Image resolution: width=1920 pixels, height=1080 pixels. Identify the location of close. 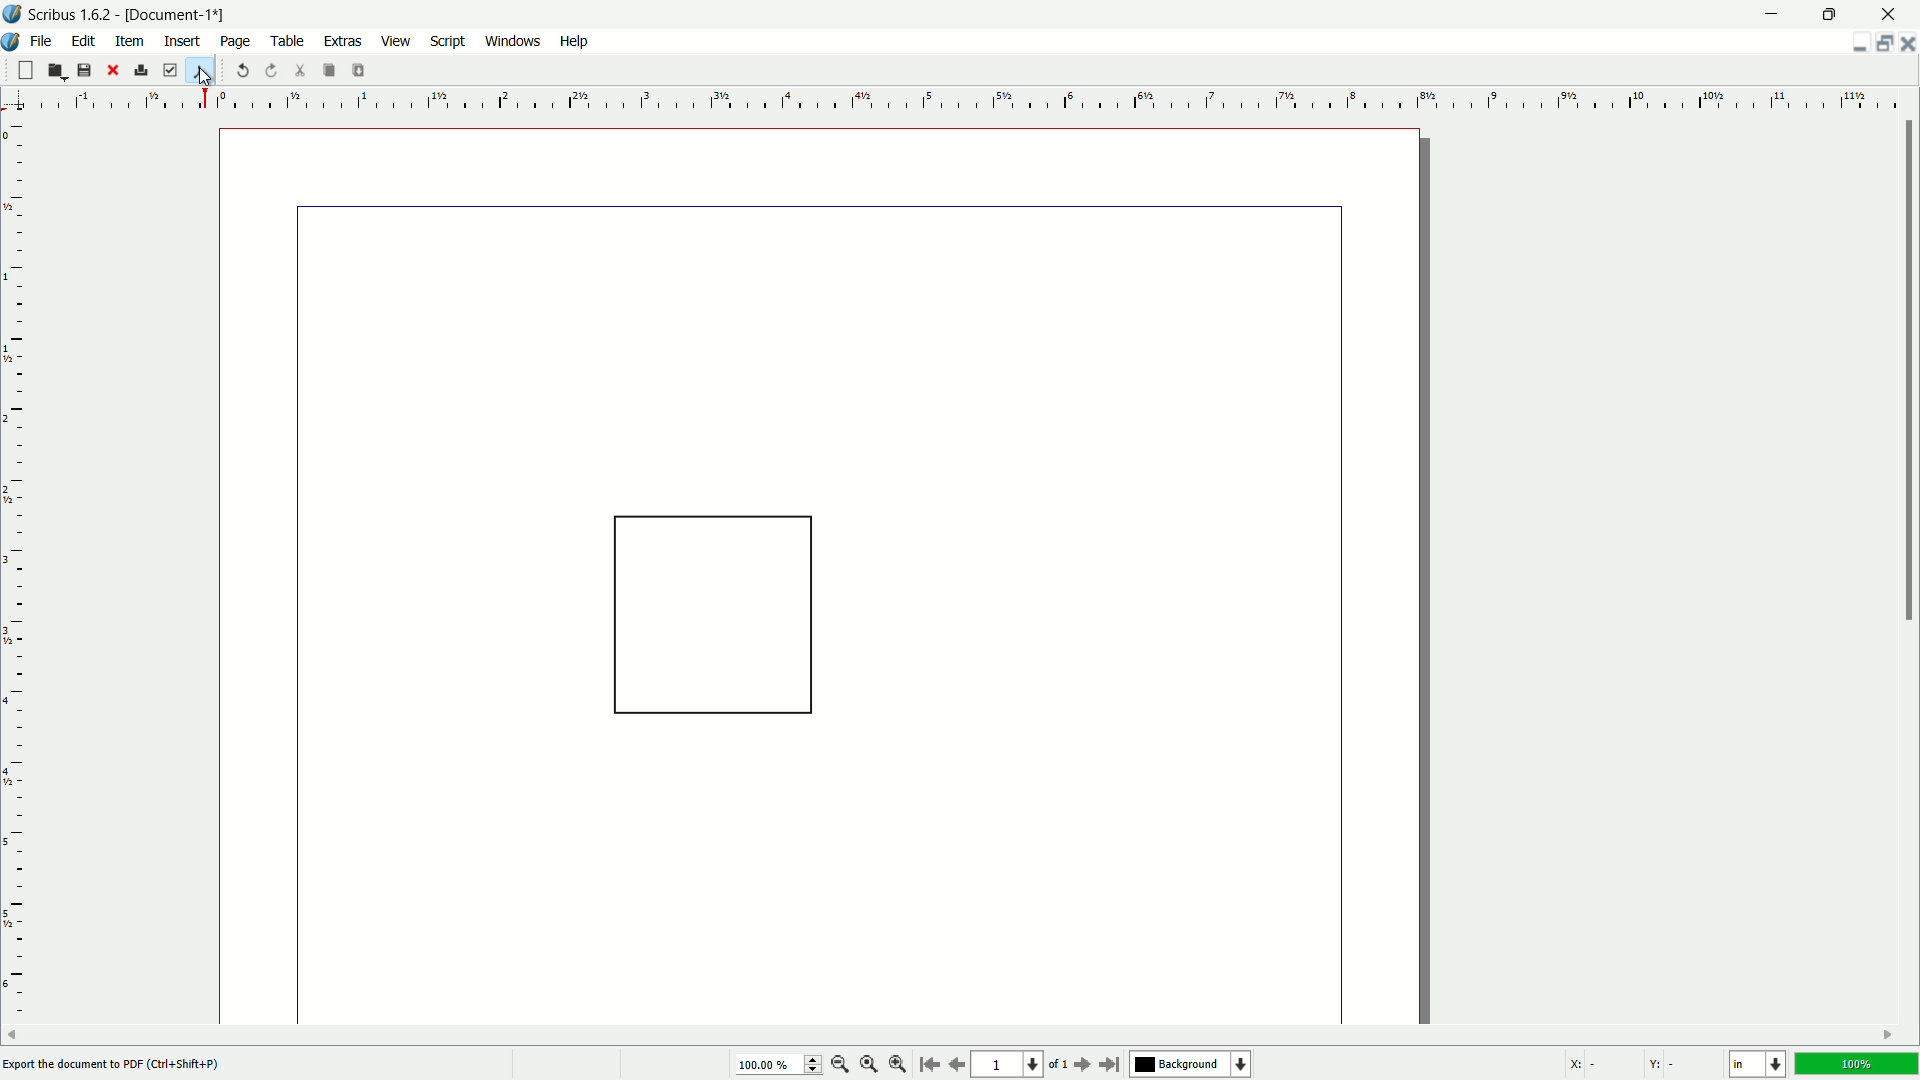
(114, 71).